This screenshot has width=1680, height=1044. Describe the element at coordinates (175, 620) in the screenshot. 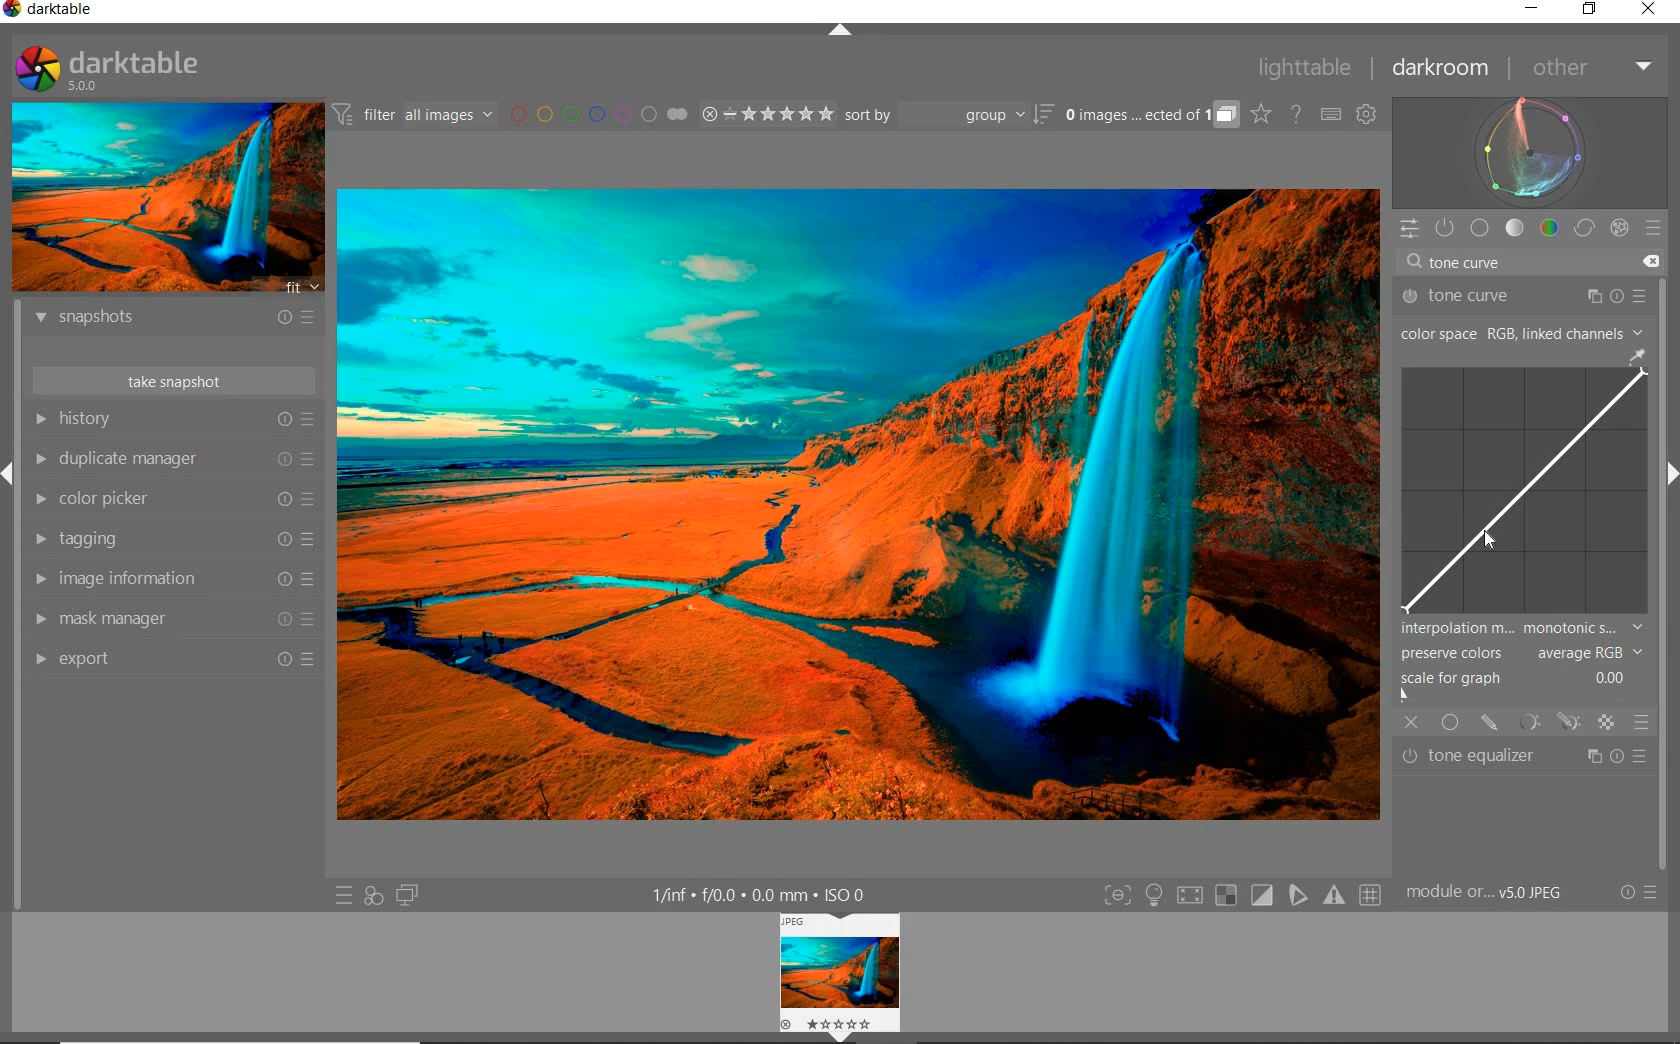

I see `mask manager` at that location.